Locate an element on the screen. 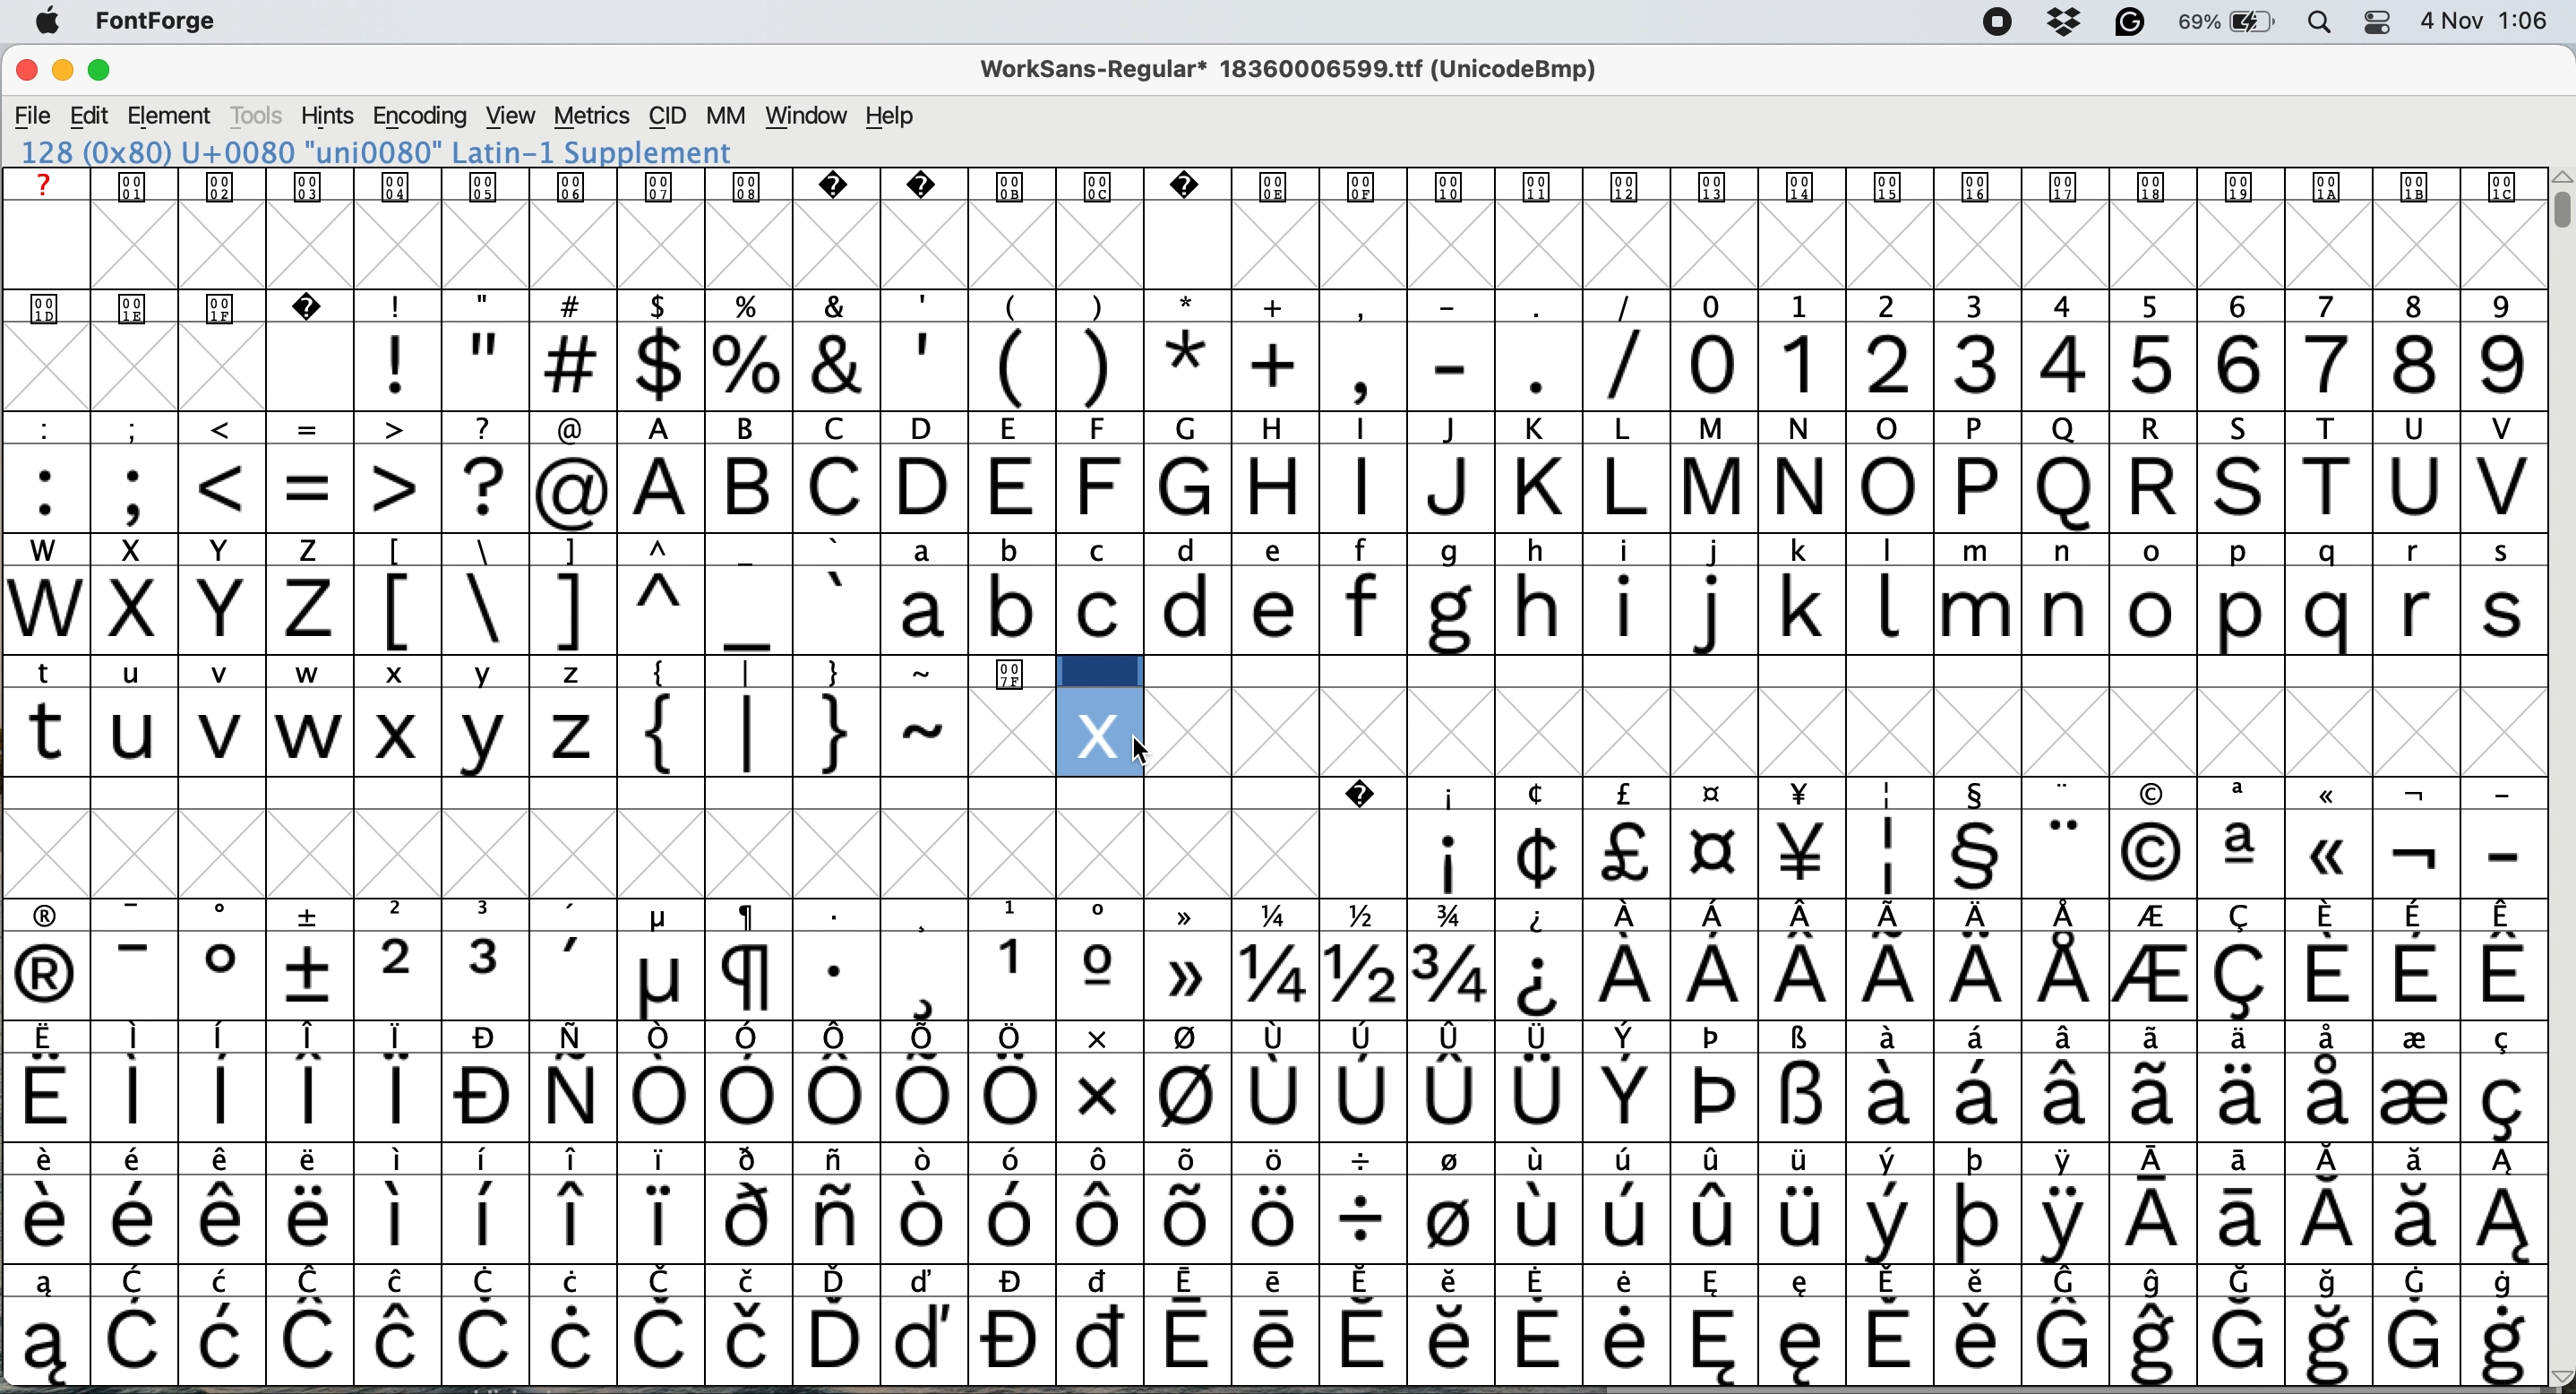 The image size is (2576, 1394). capital letters w to z is located at coordinates (172, 613).